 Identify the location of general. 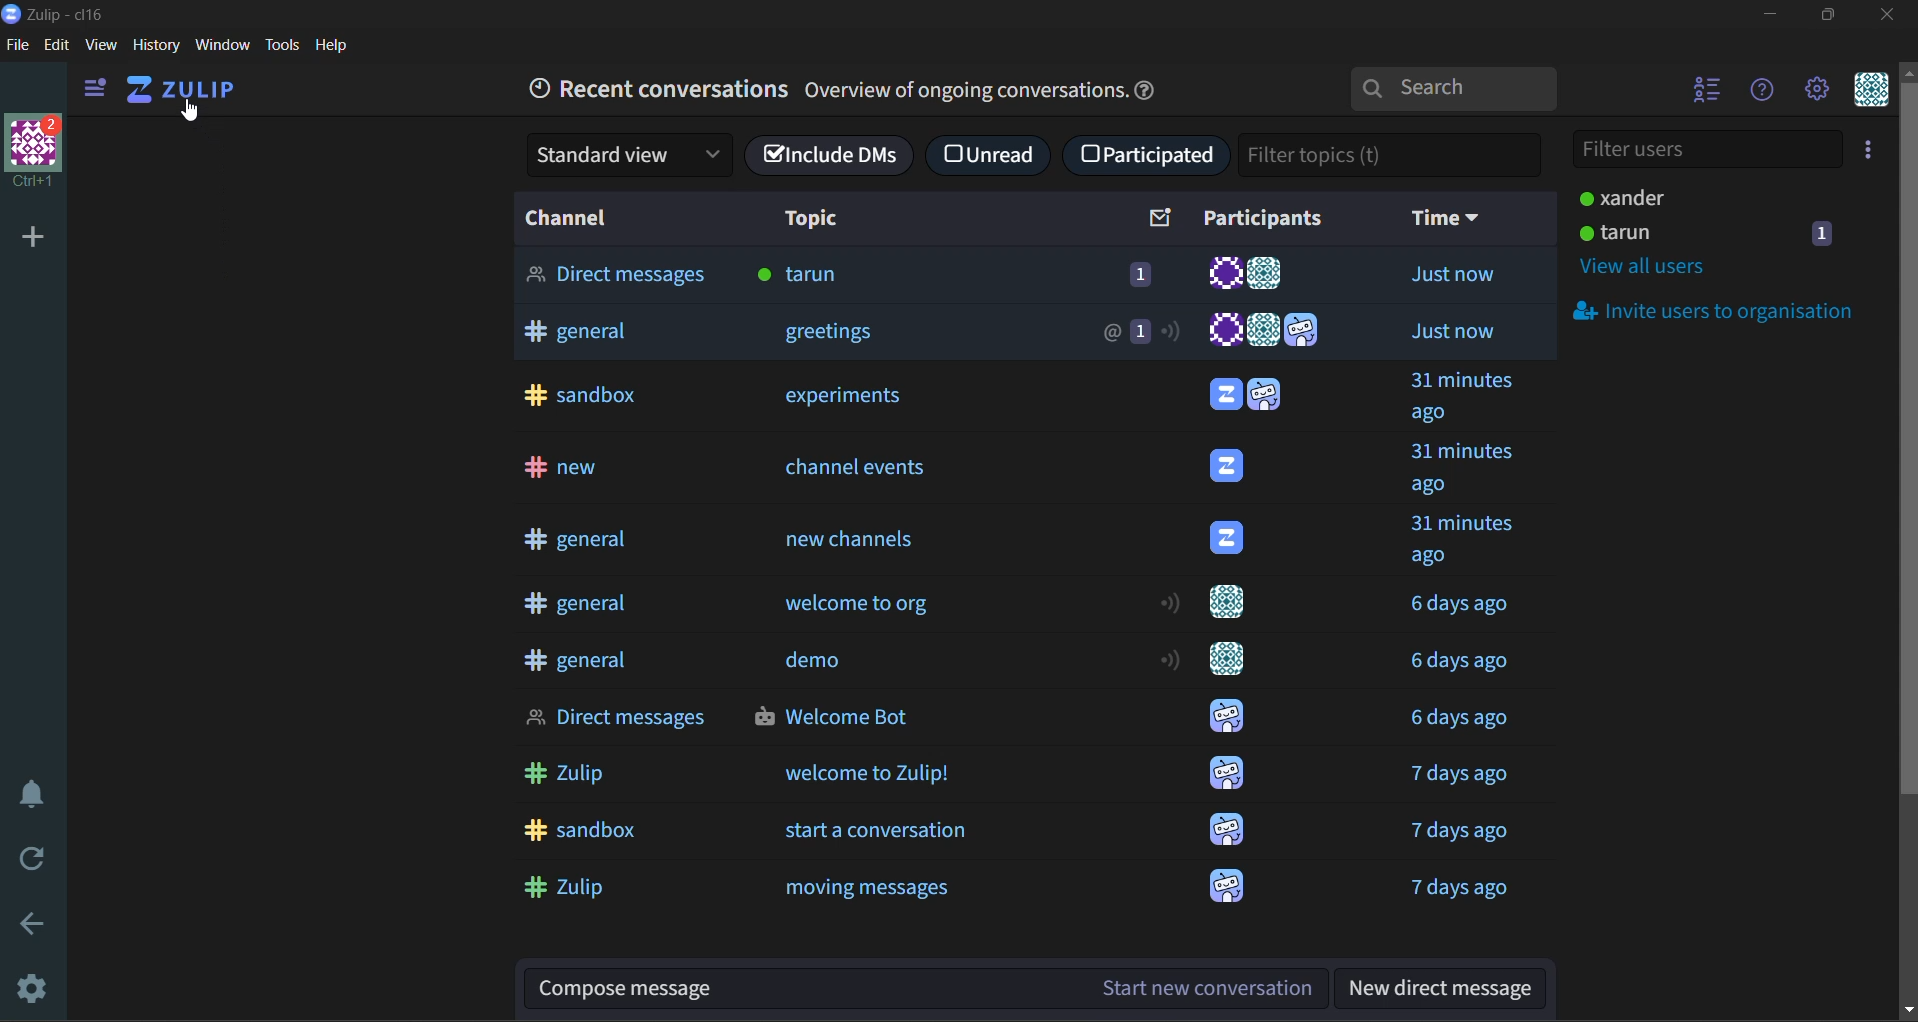
(578, 333).